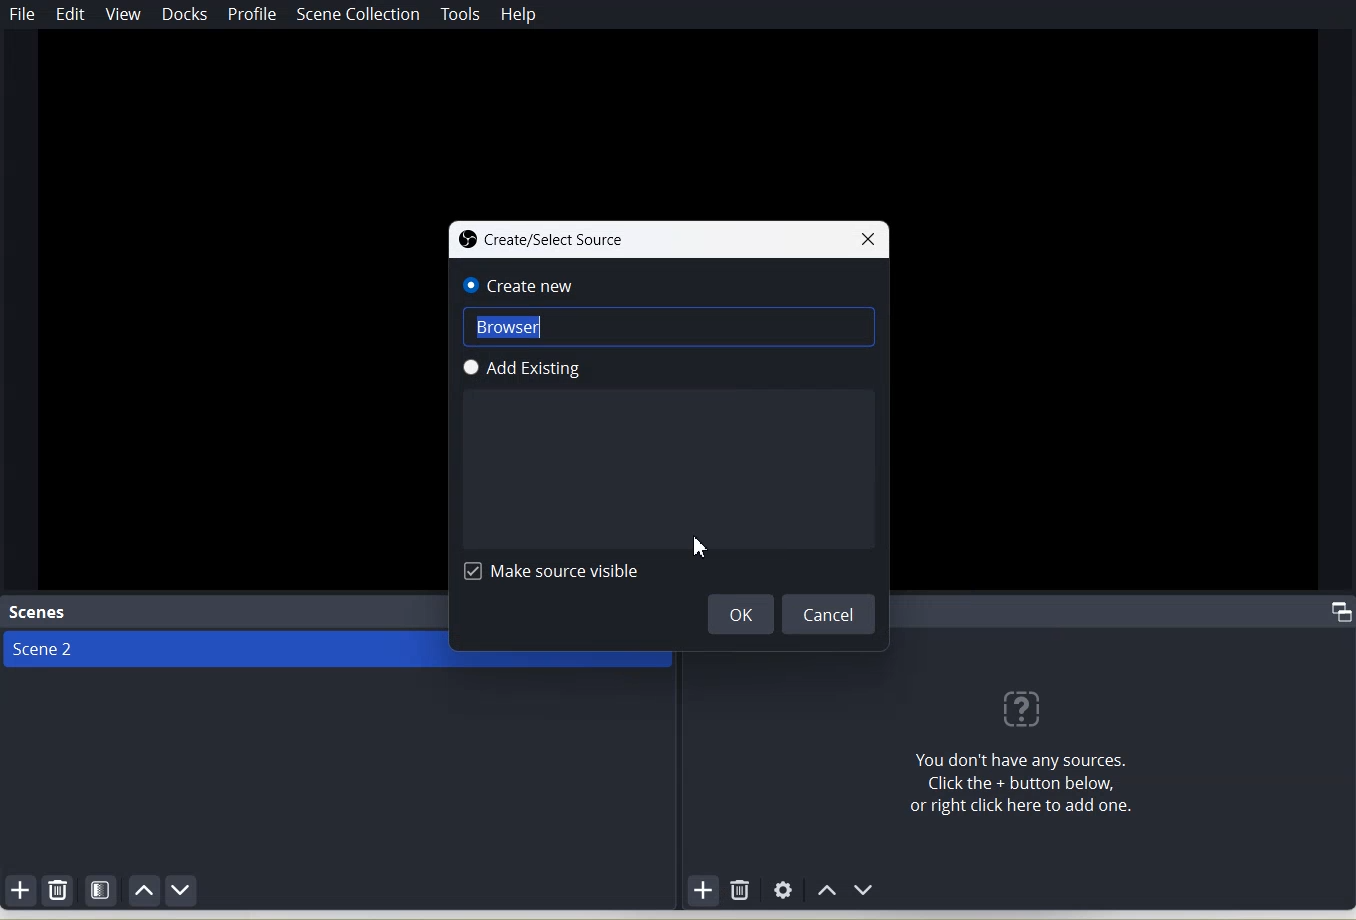 This screenshot has width=1356, height=920. What do you see at coordinates (182, 890) in the screenshot?
I see `Move scene Down` at bounding box center [182, 890].